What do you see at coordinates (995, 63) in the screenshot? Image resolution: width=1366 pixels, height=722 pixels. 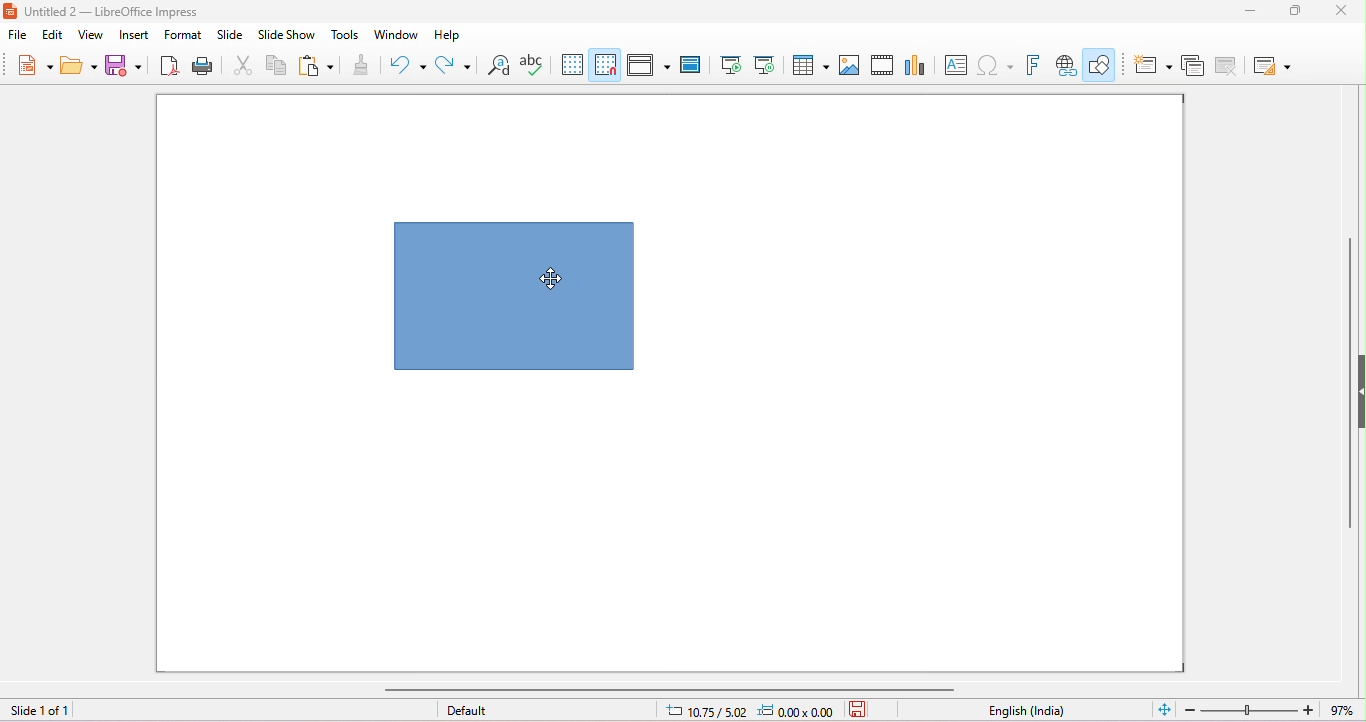 I see `insert special characters` at bounding box center [995, 63].